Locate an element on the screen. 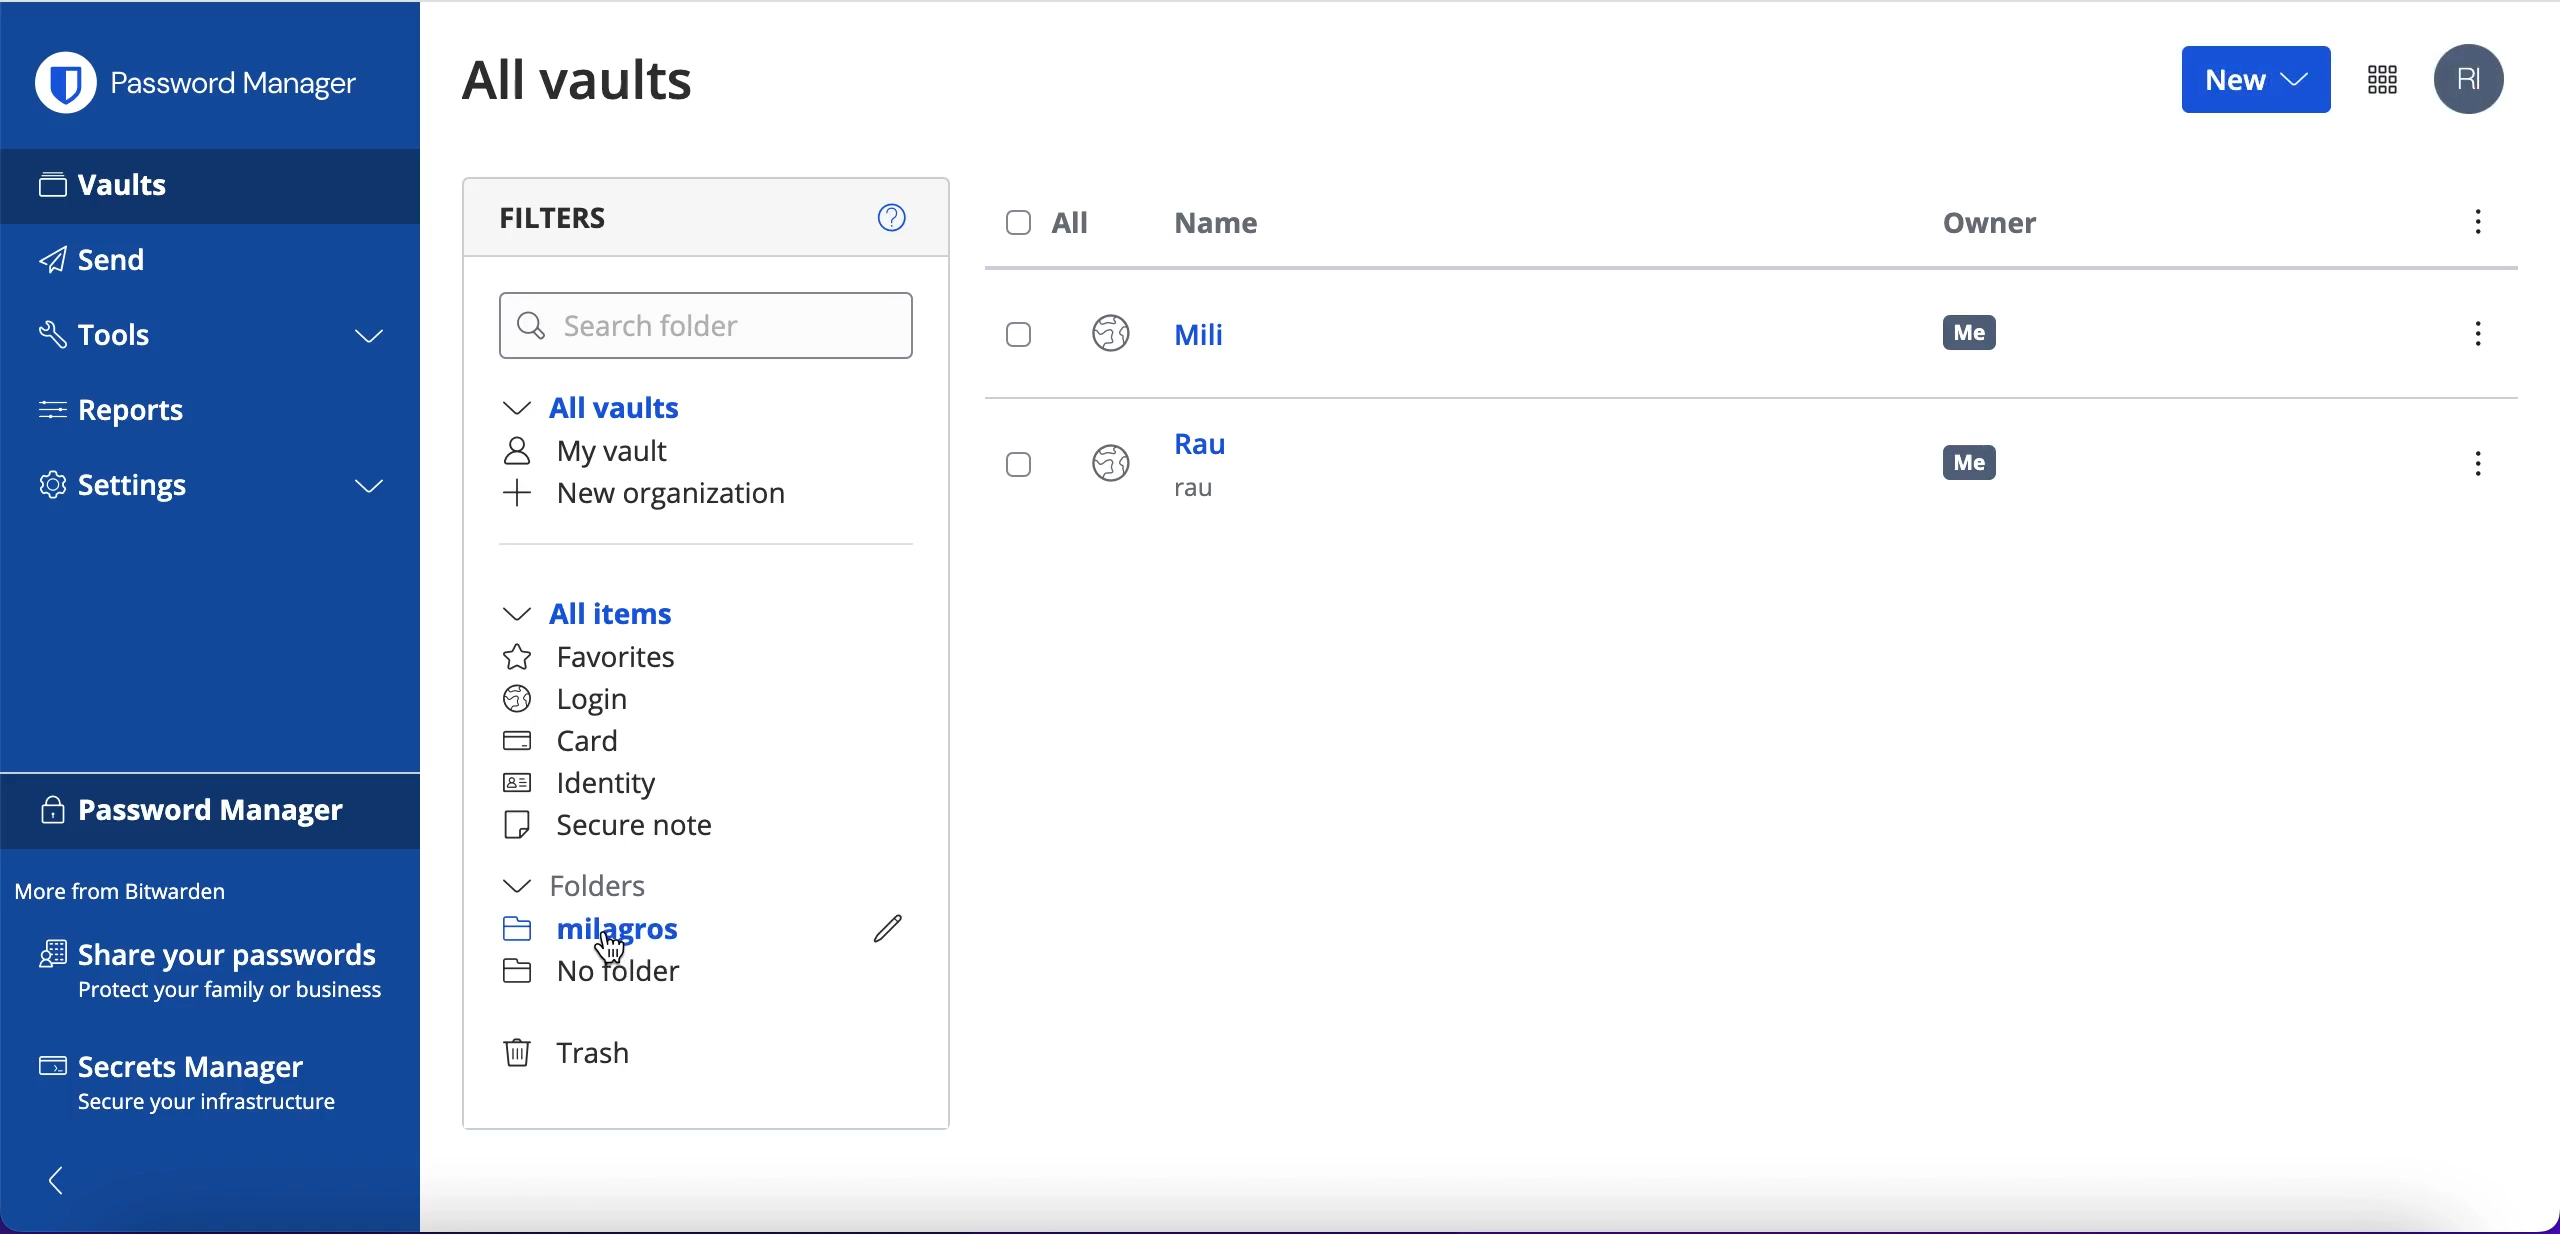 The height and width of the screenshot is (1234, 2560). login is located at coordinates (566, 700).